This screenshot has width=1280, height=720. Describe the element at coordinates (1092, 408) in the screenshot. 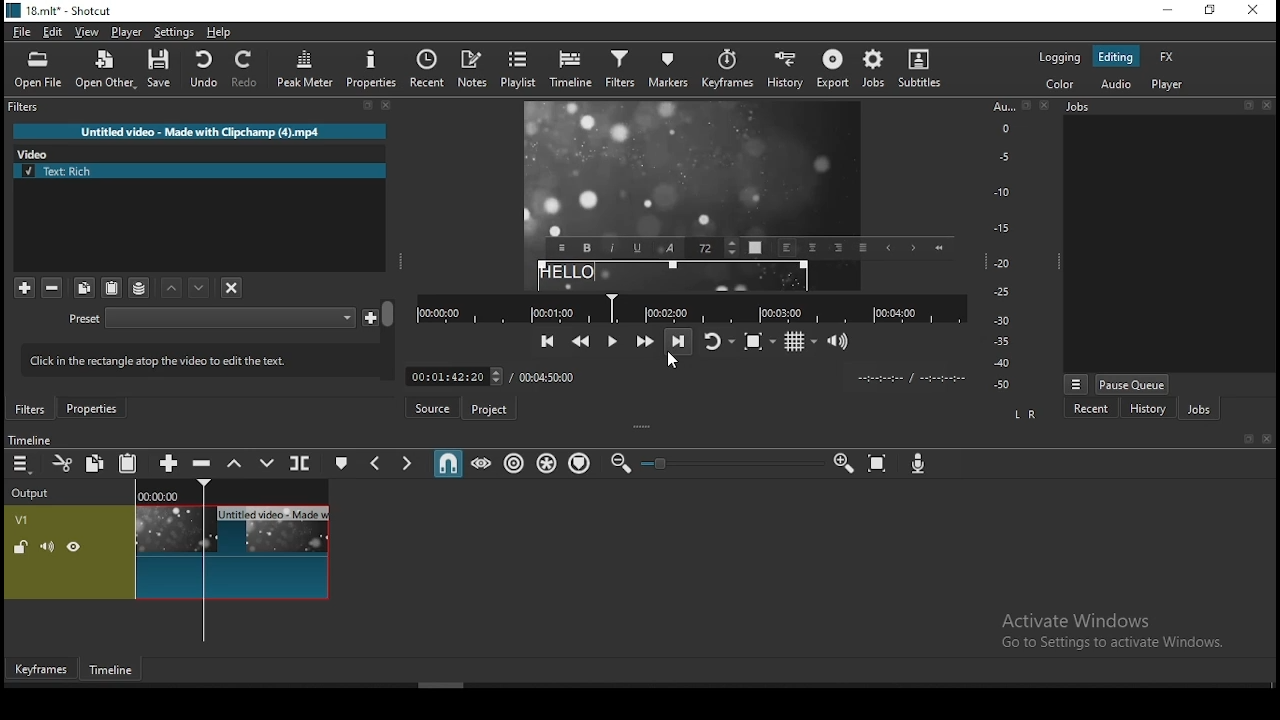

I see `recent` at that location.